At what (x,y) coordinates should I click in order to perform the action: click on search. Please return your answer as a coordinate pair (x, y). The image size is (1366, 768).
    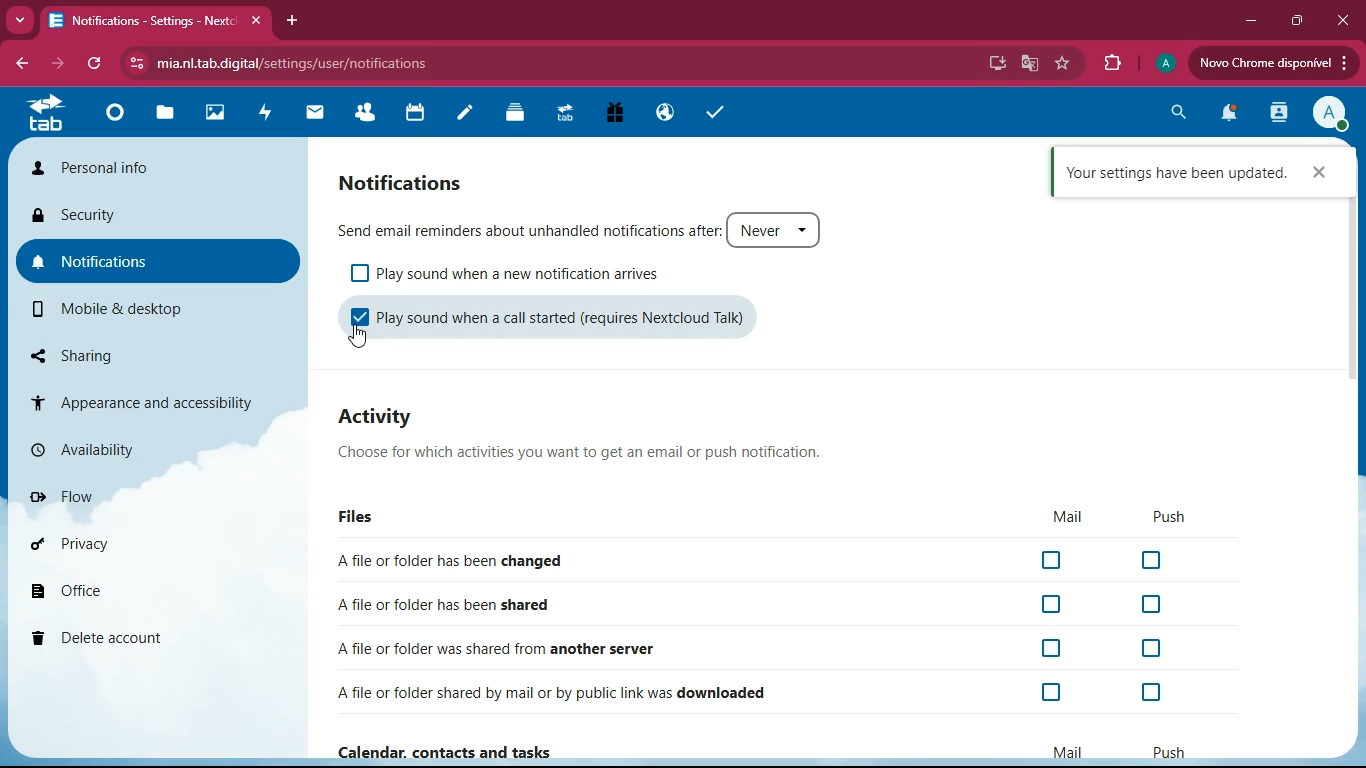
    Looking at the image, I should click on (1176, 111).